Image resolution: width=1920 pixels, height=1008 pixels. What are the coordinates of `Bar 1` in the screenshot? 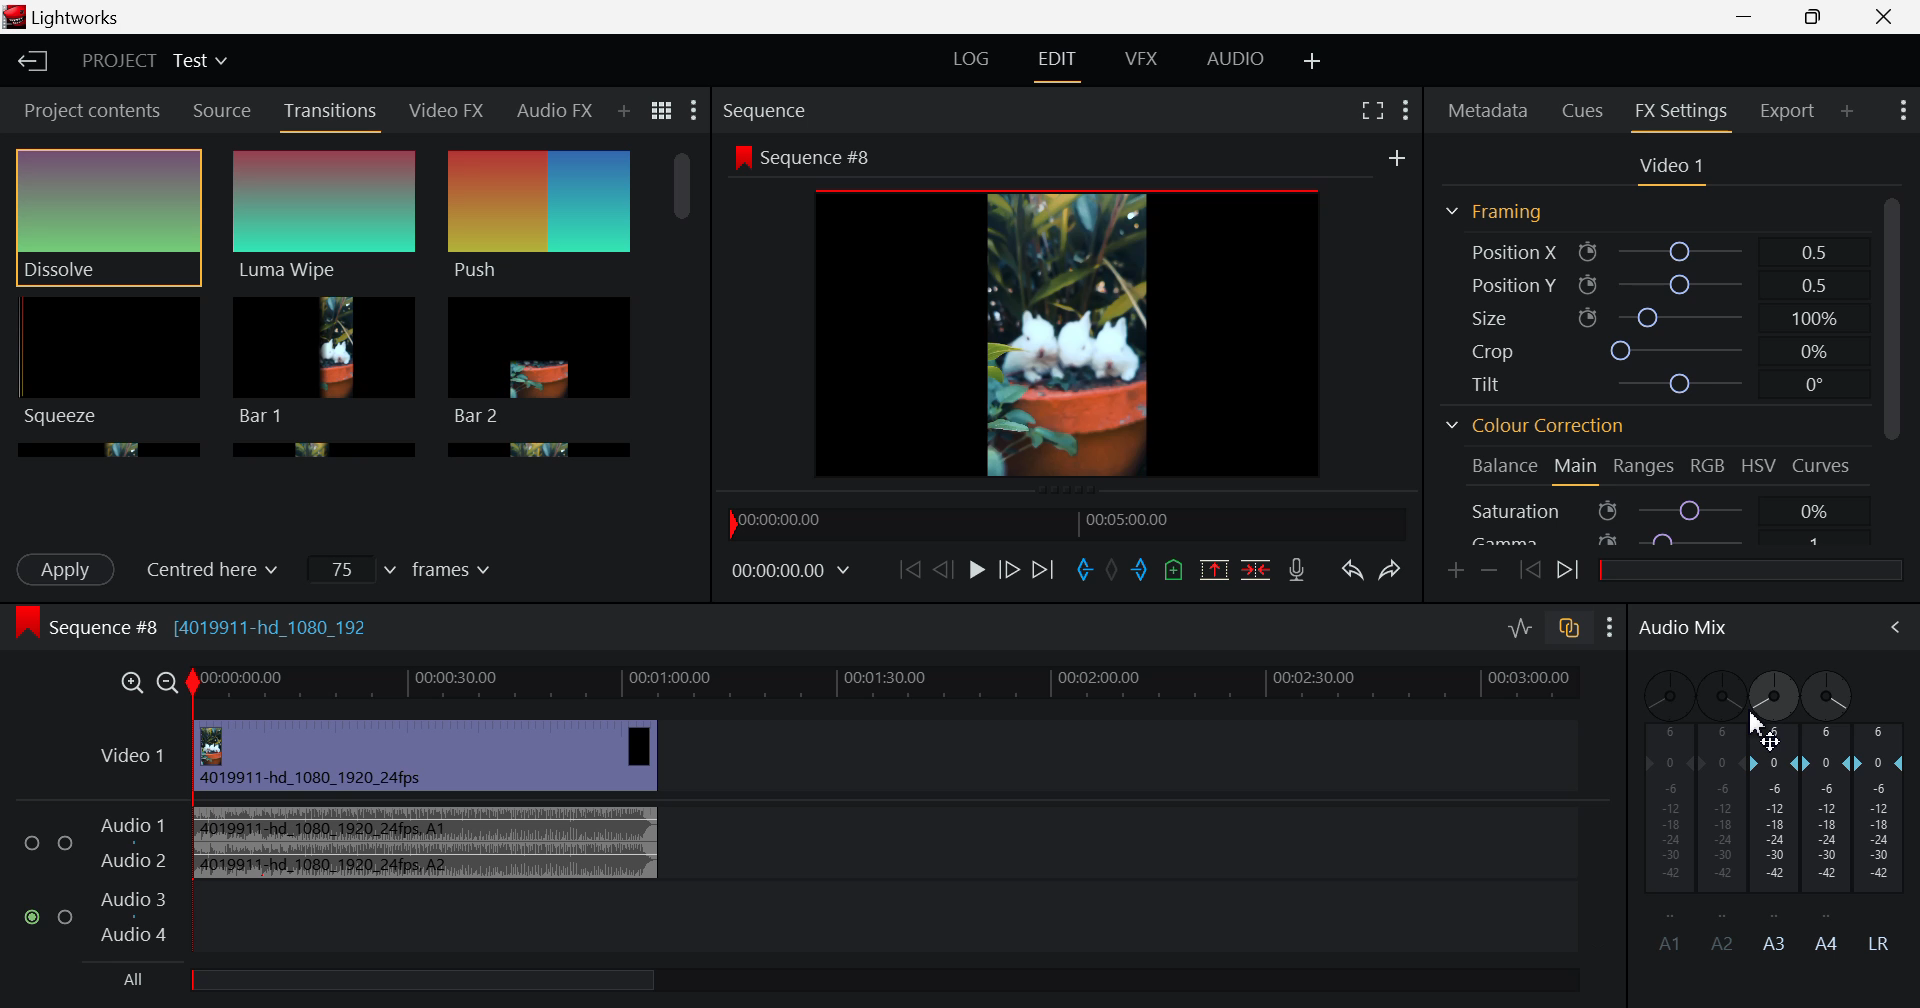 It's located at (540, 361).